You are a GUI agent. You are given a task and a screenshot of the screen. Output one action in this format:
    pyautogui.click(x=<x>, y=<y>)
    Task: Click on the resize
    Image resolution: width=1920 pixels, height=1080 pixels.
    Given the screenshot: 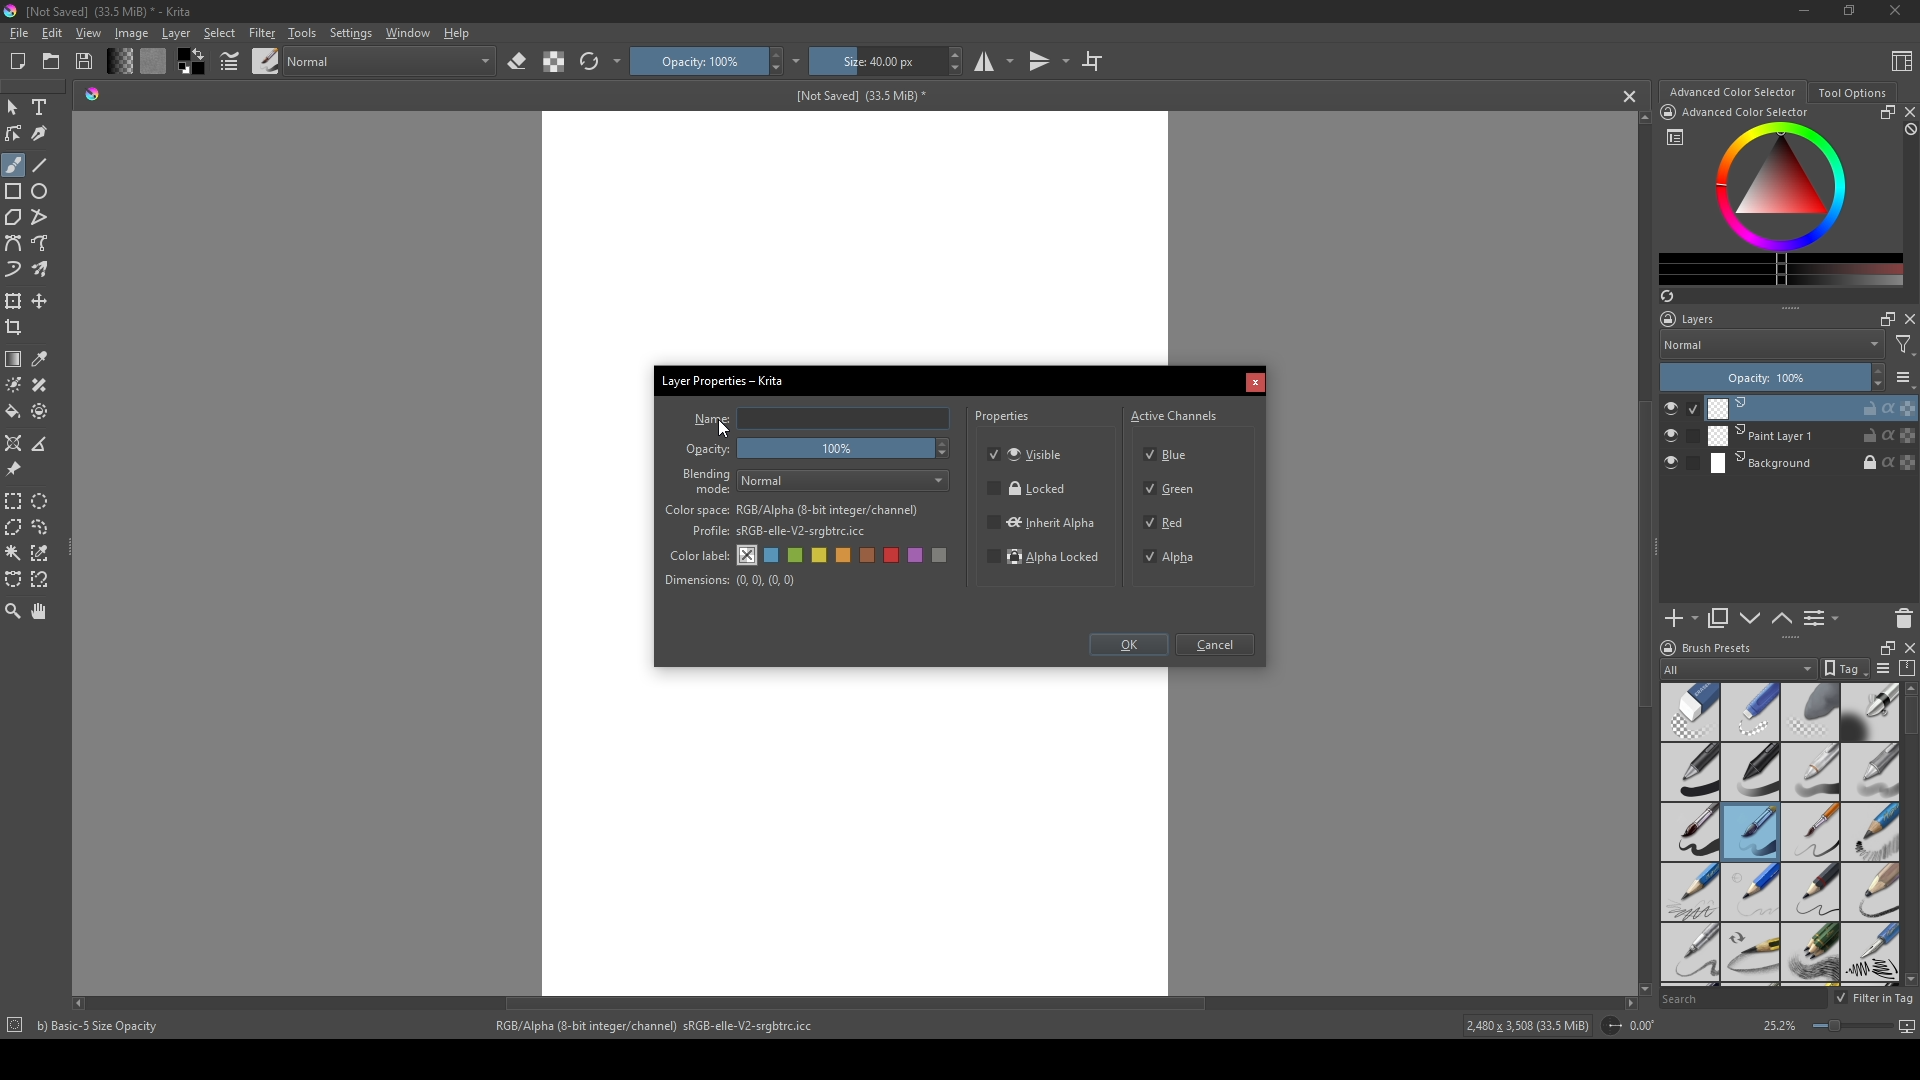 What is the action you would take?
    pyautogui.click(x=1883, y=646)
    